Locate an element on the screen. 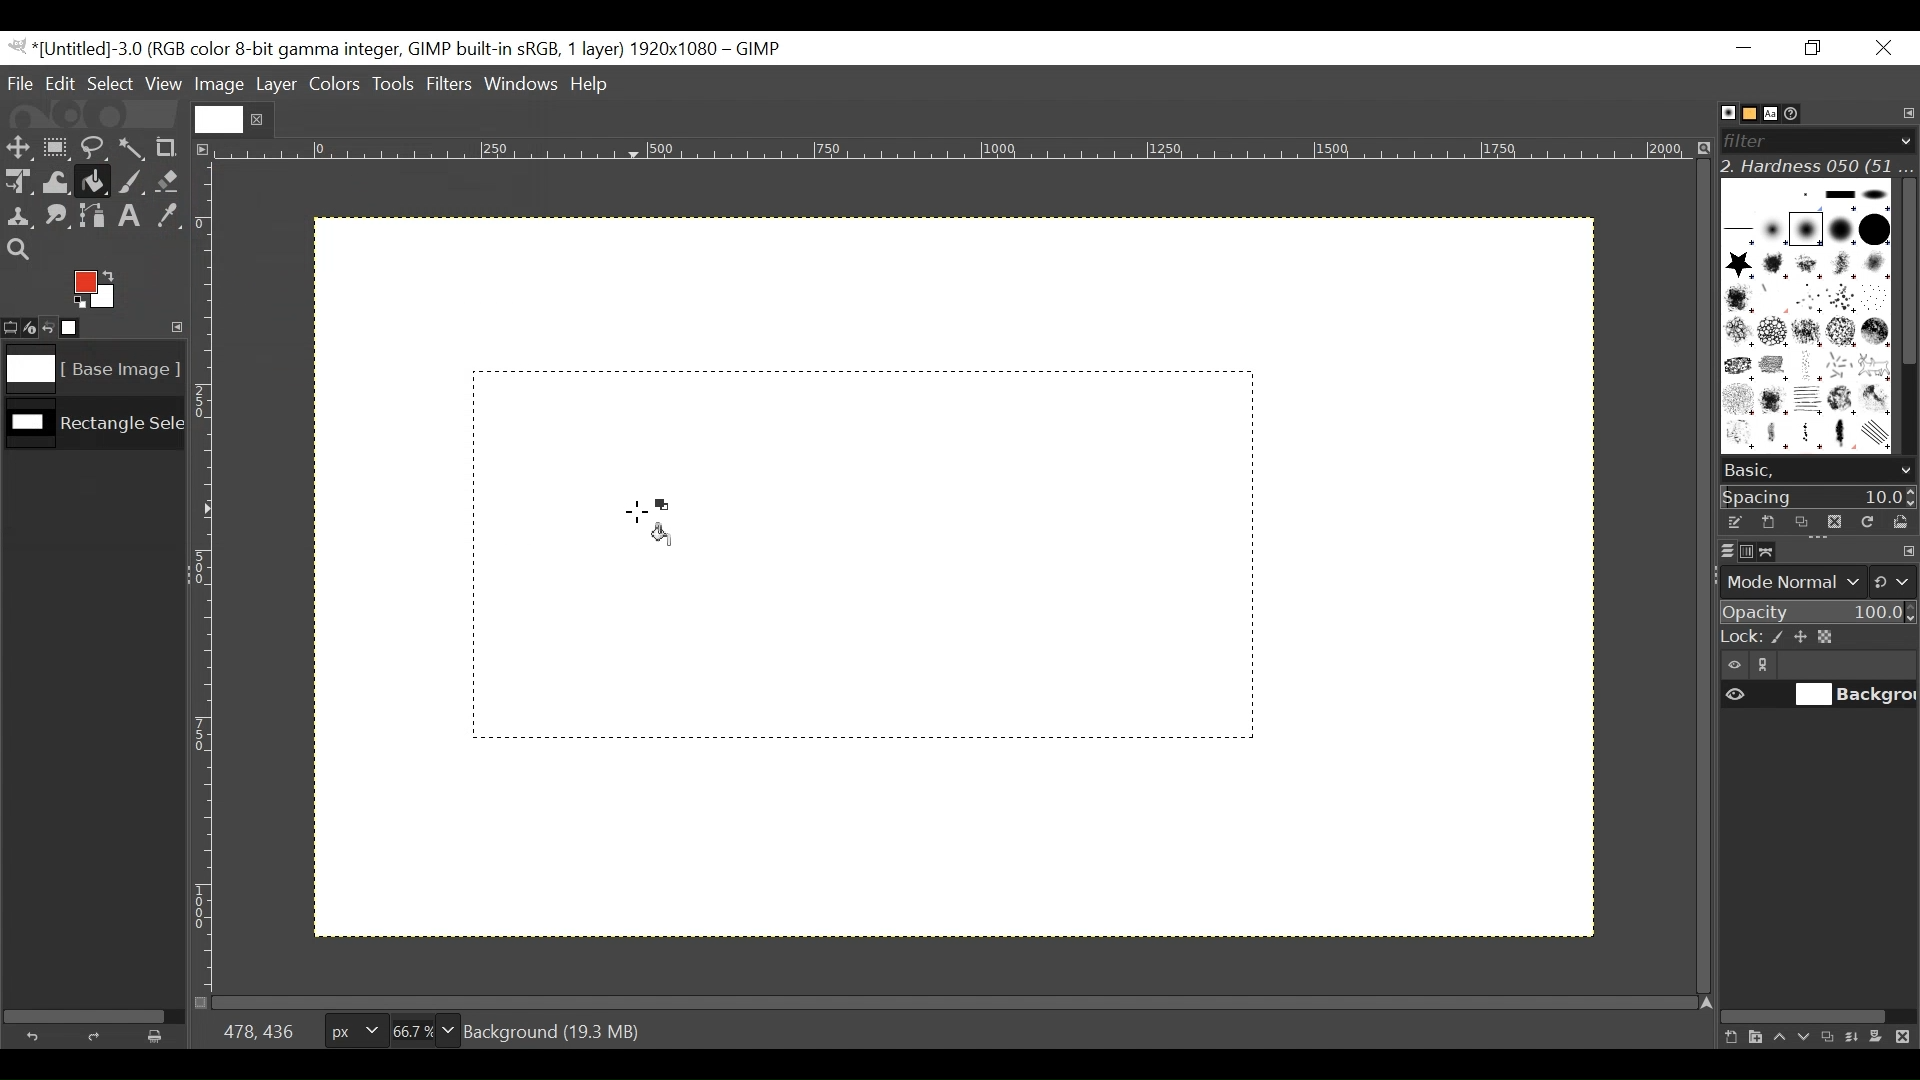  Duplicate brush is located at coordinates (1801, 522).